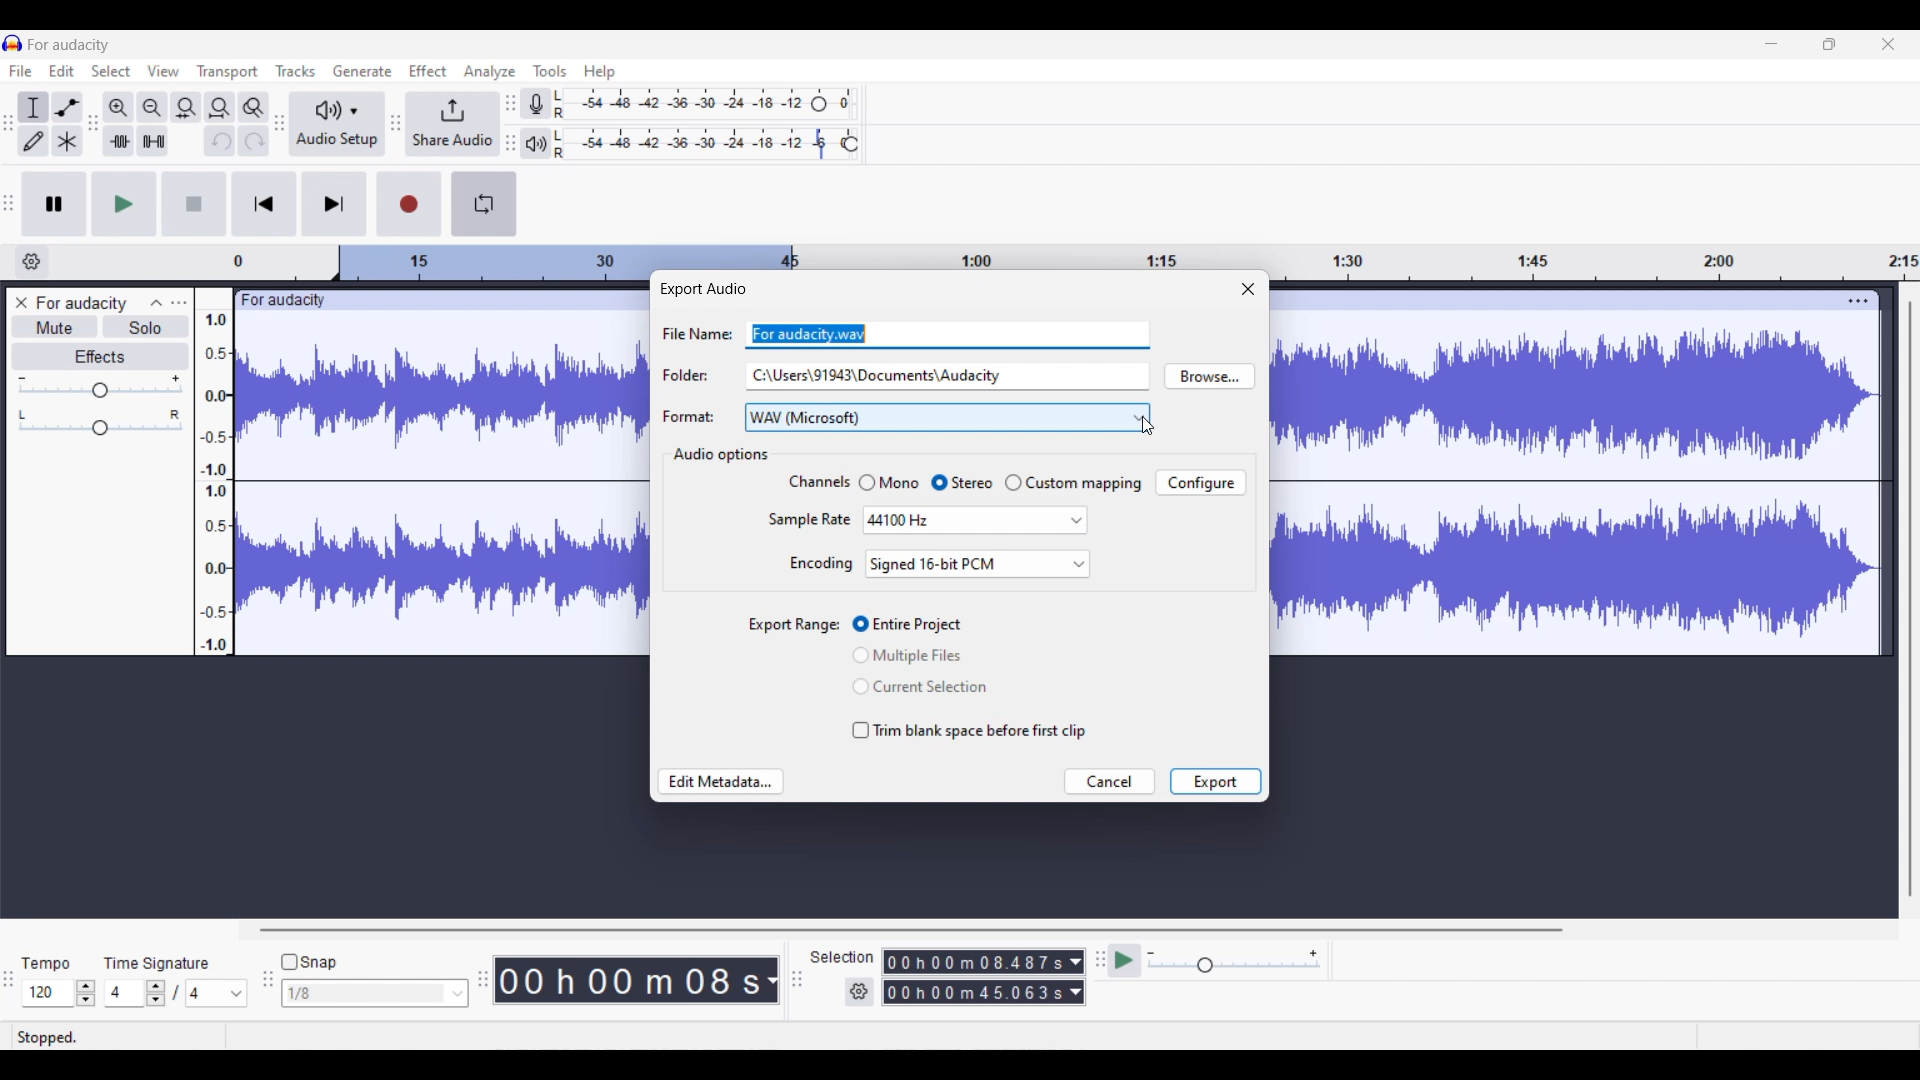  I want to click on Project name - For audacity, so click(70, 45).